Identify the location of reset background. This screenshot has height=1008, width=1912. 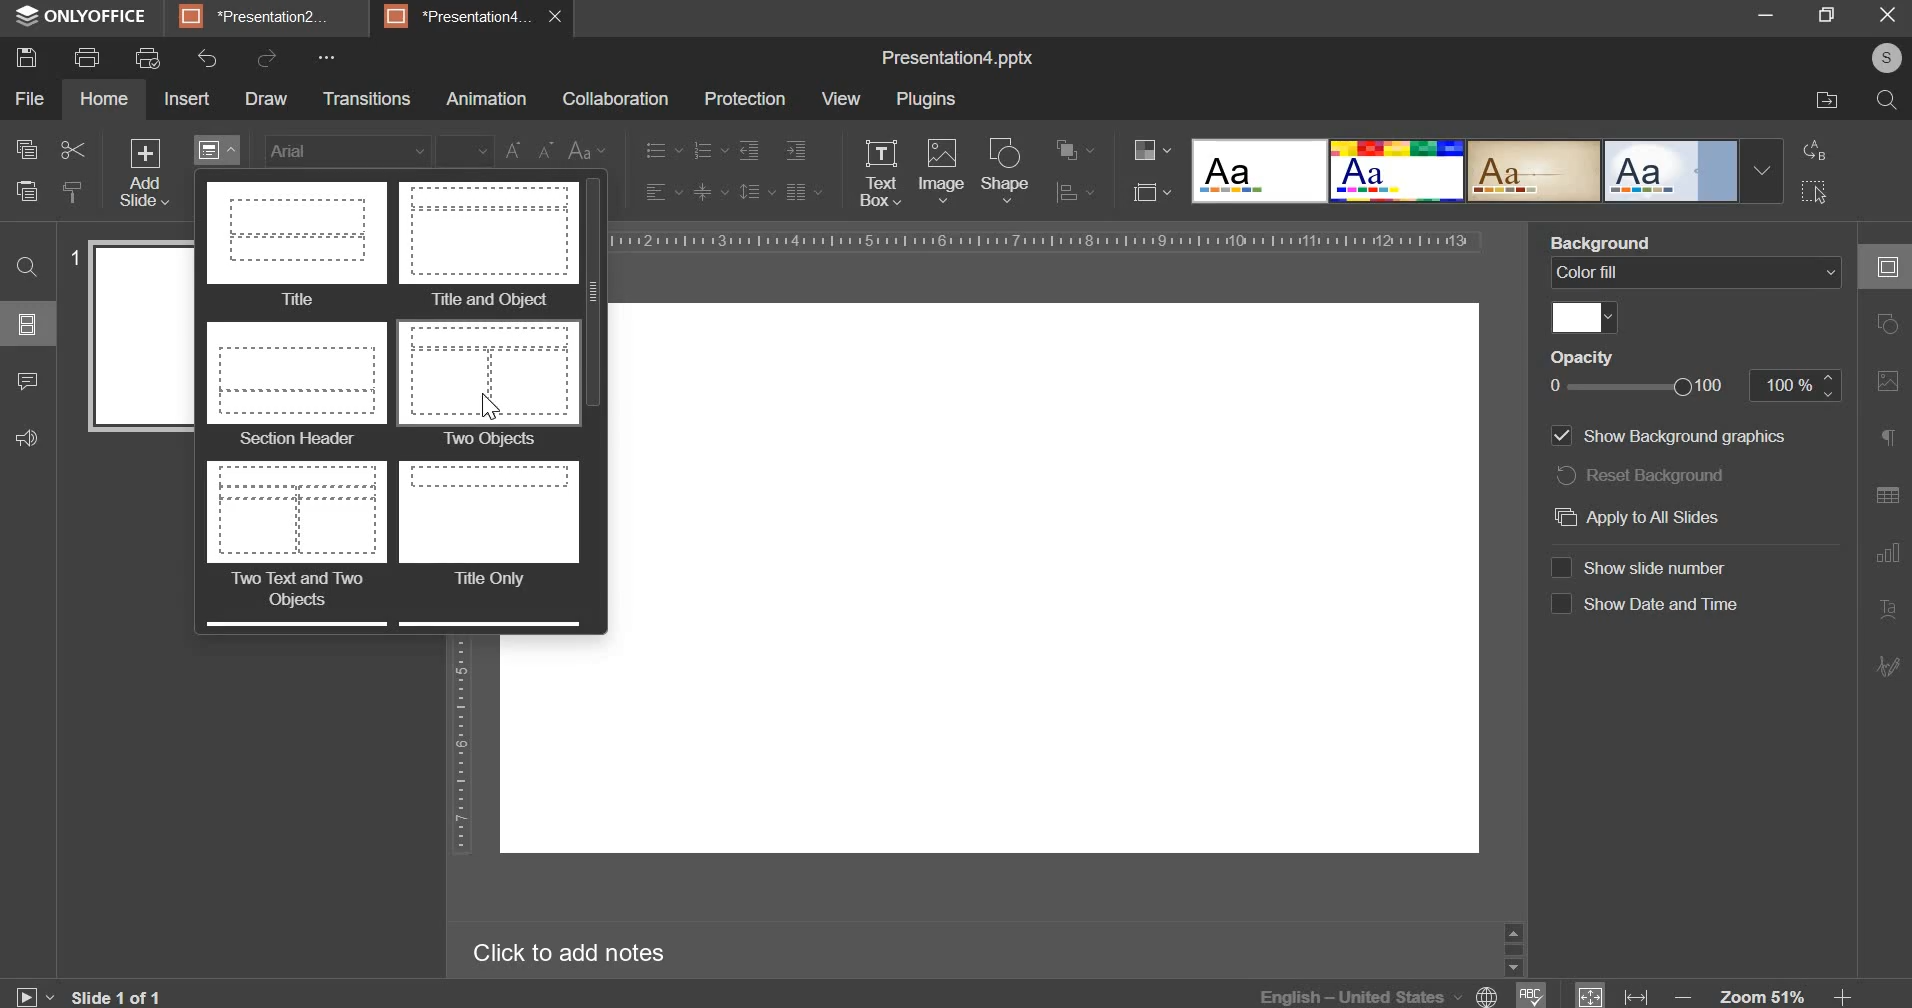
(1646, 475).